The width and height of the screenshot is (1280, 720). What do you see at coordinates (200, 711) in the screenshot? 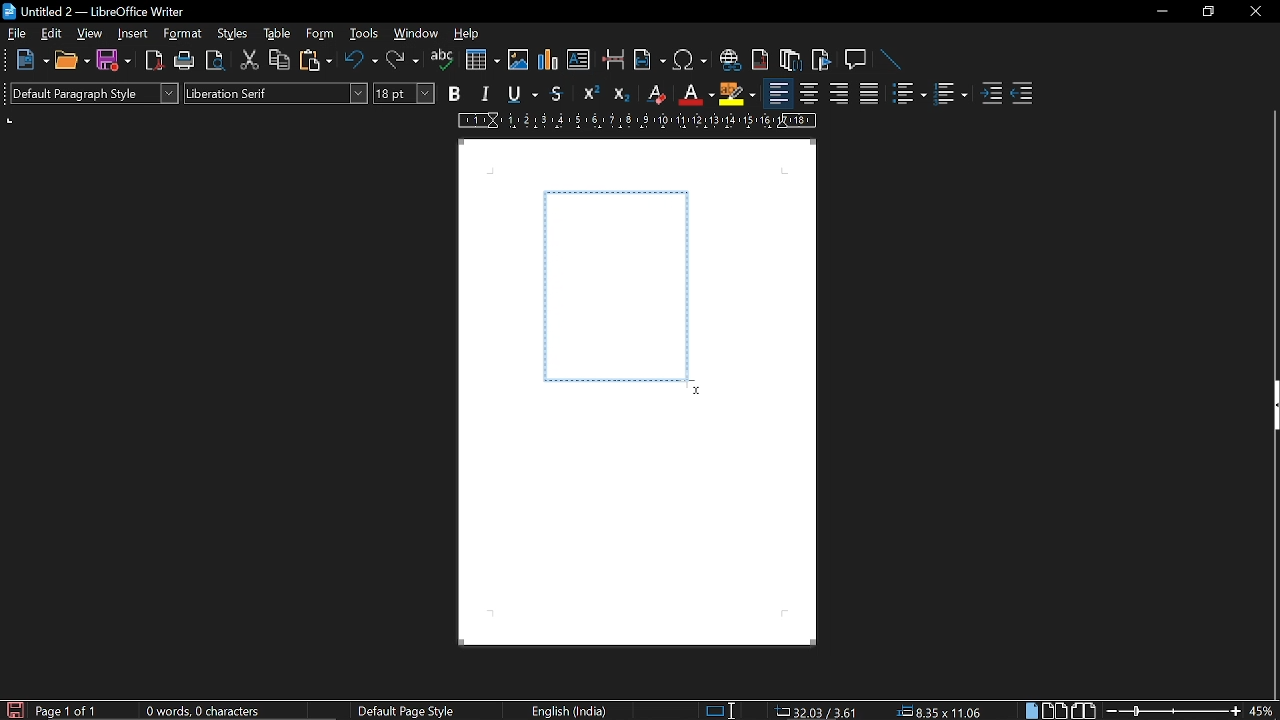
I see `0 words 0 character` at bounding box center [200, 711].